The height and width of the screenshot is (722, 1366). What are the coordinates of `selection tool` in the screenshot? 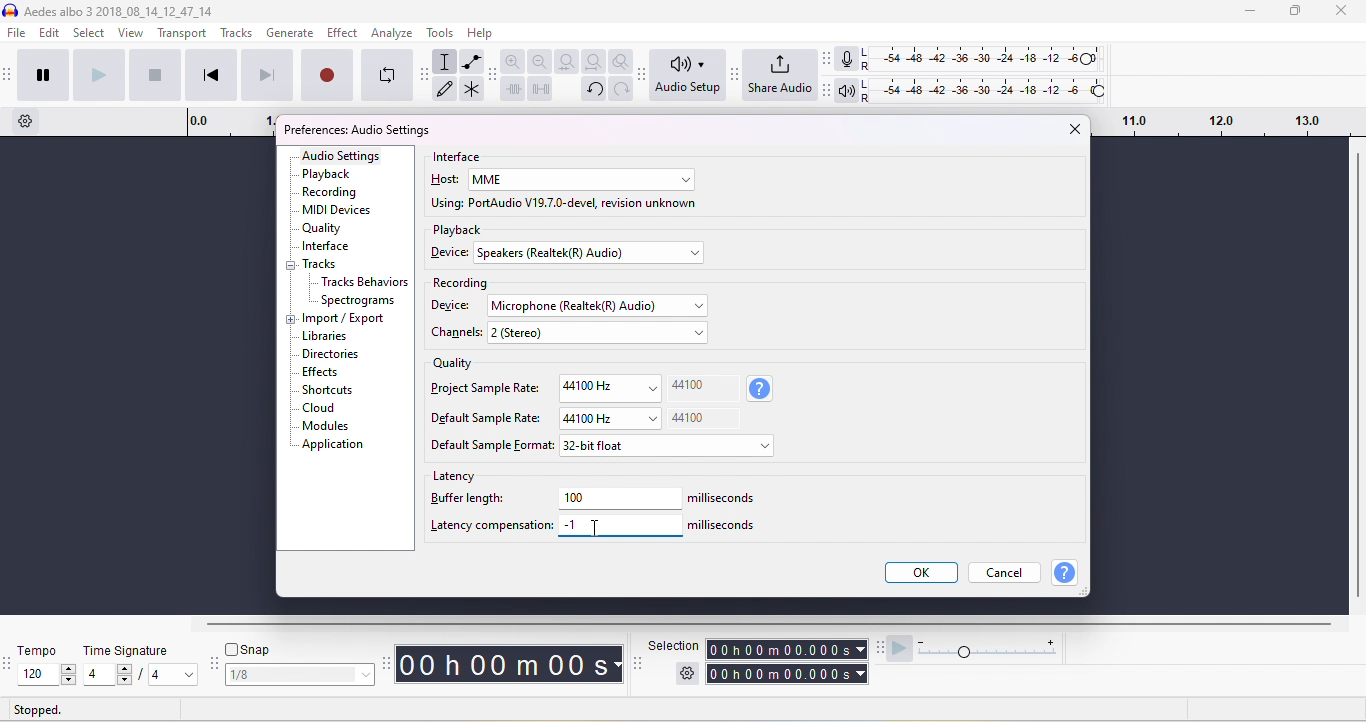 It's located at (446, 61).